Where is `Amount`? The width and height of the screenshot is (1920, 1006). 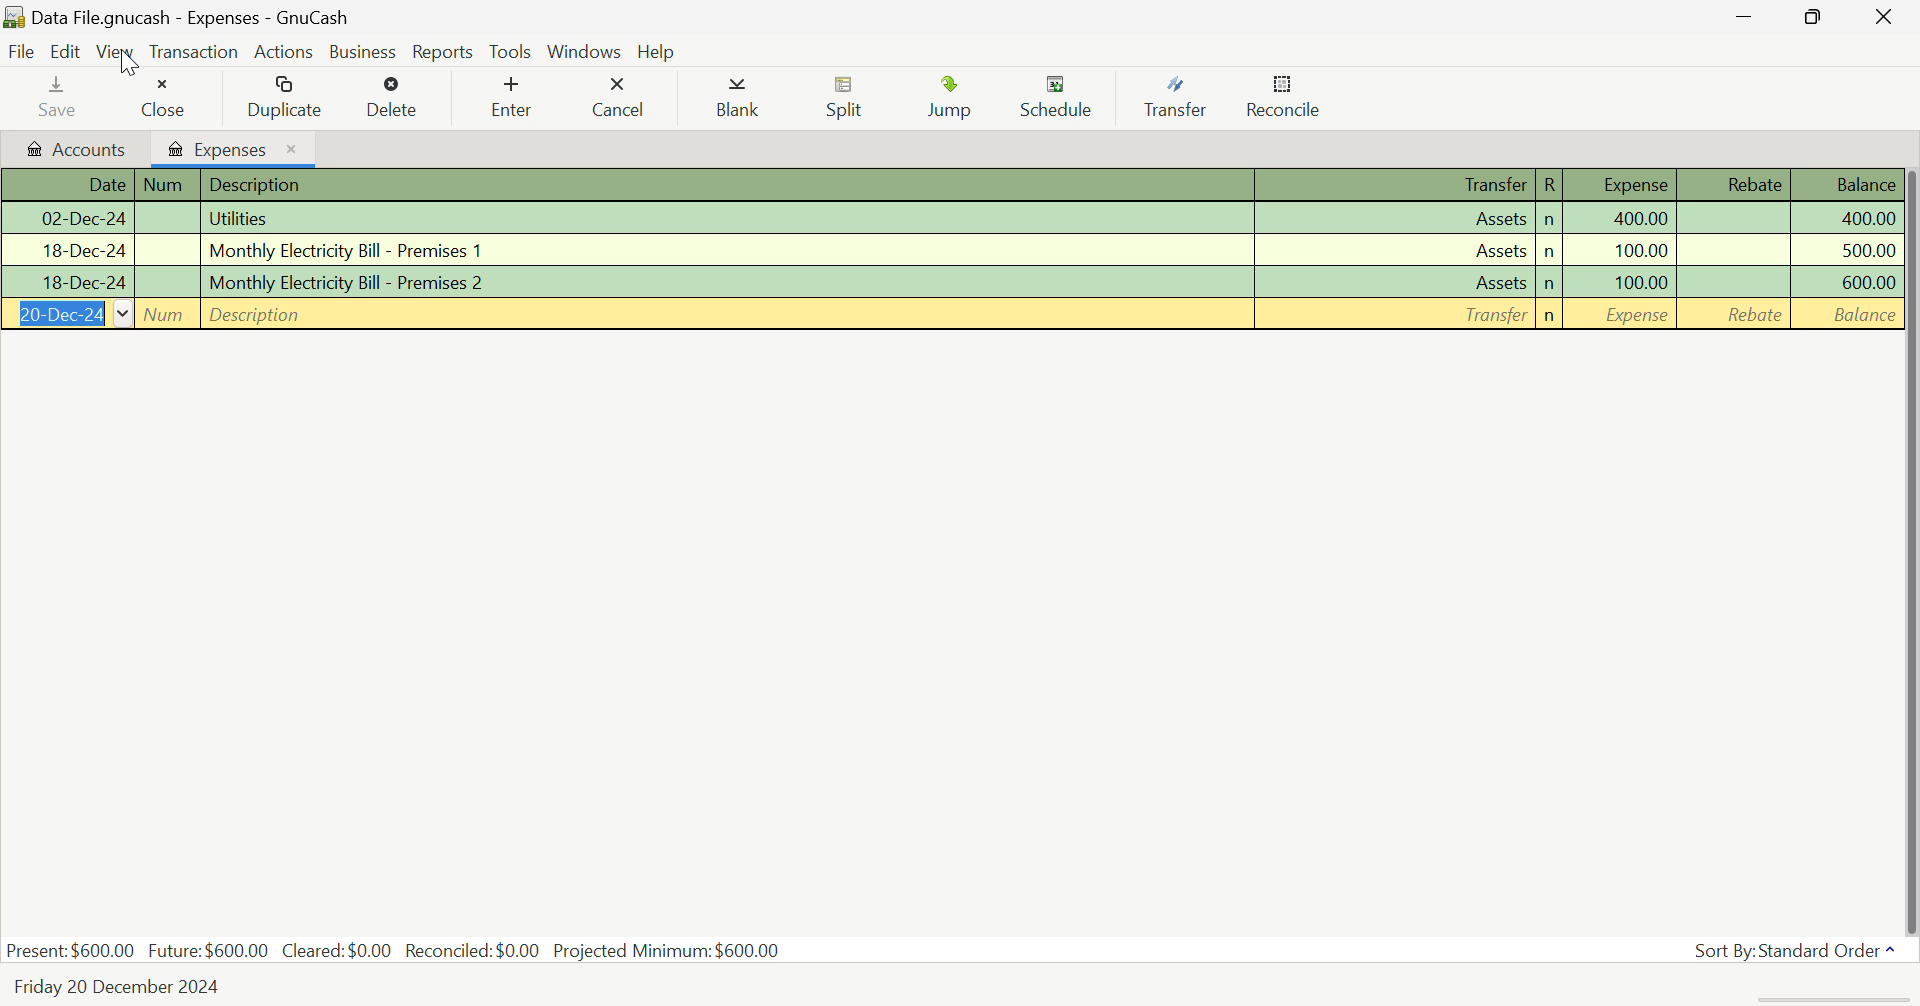 Amount is located at coordinates (1844, 219).